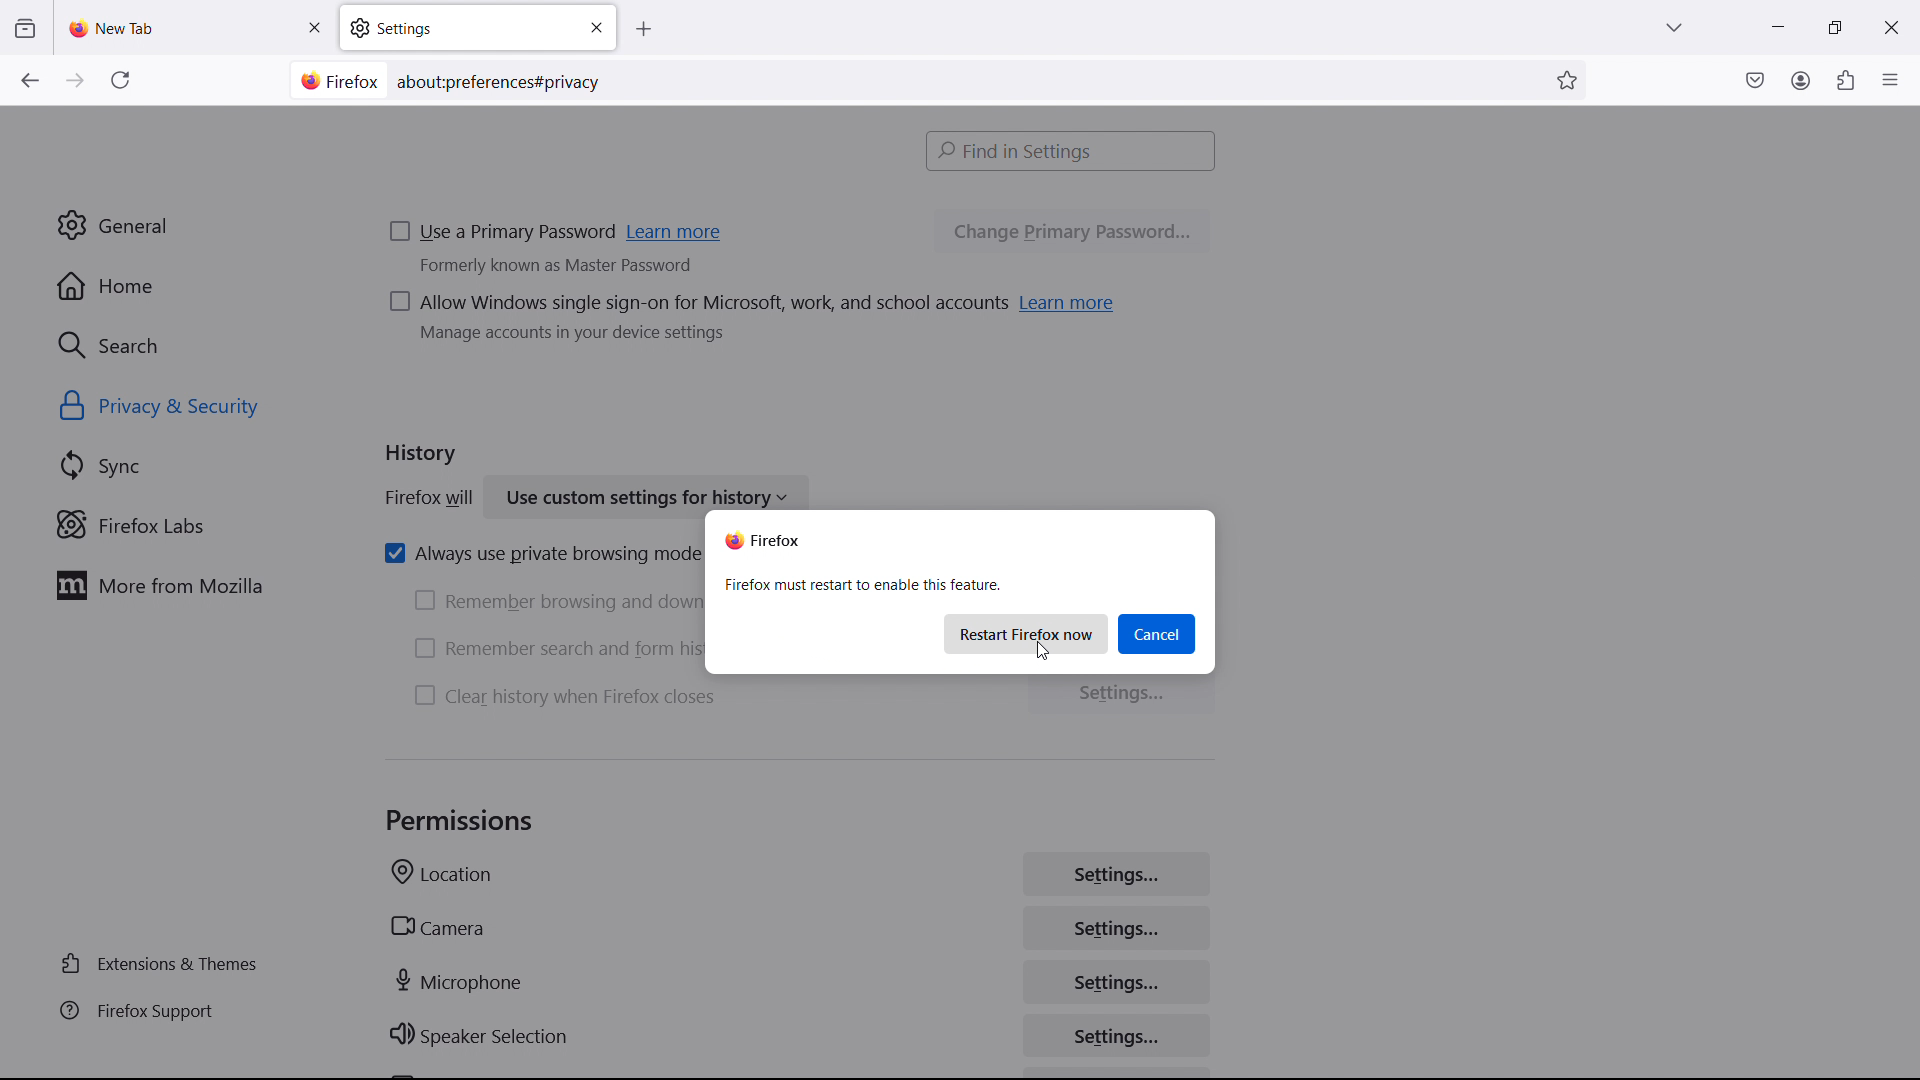 This screenshot has width=1920, height=1080. I want to click on home, so click(190, 286).